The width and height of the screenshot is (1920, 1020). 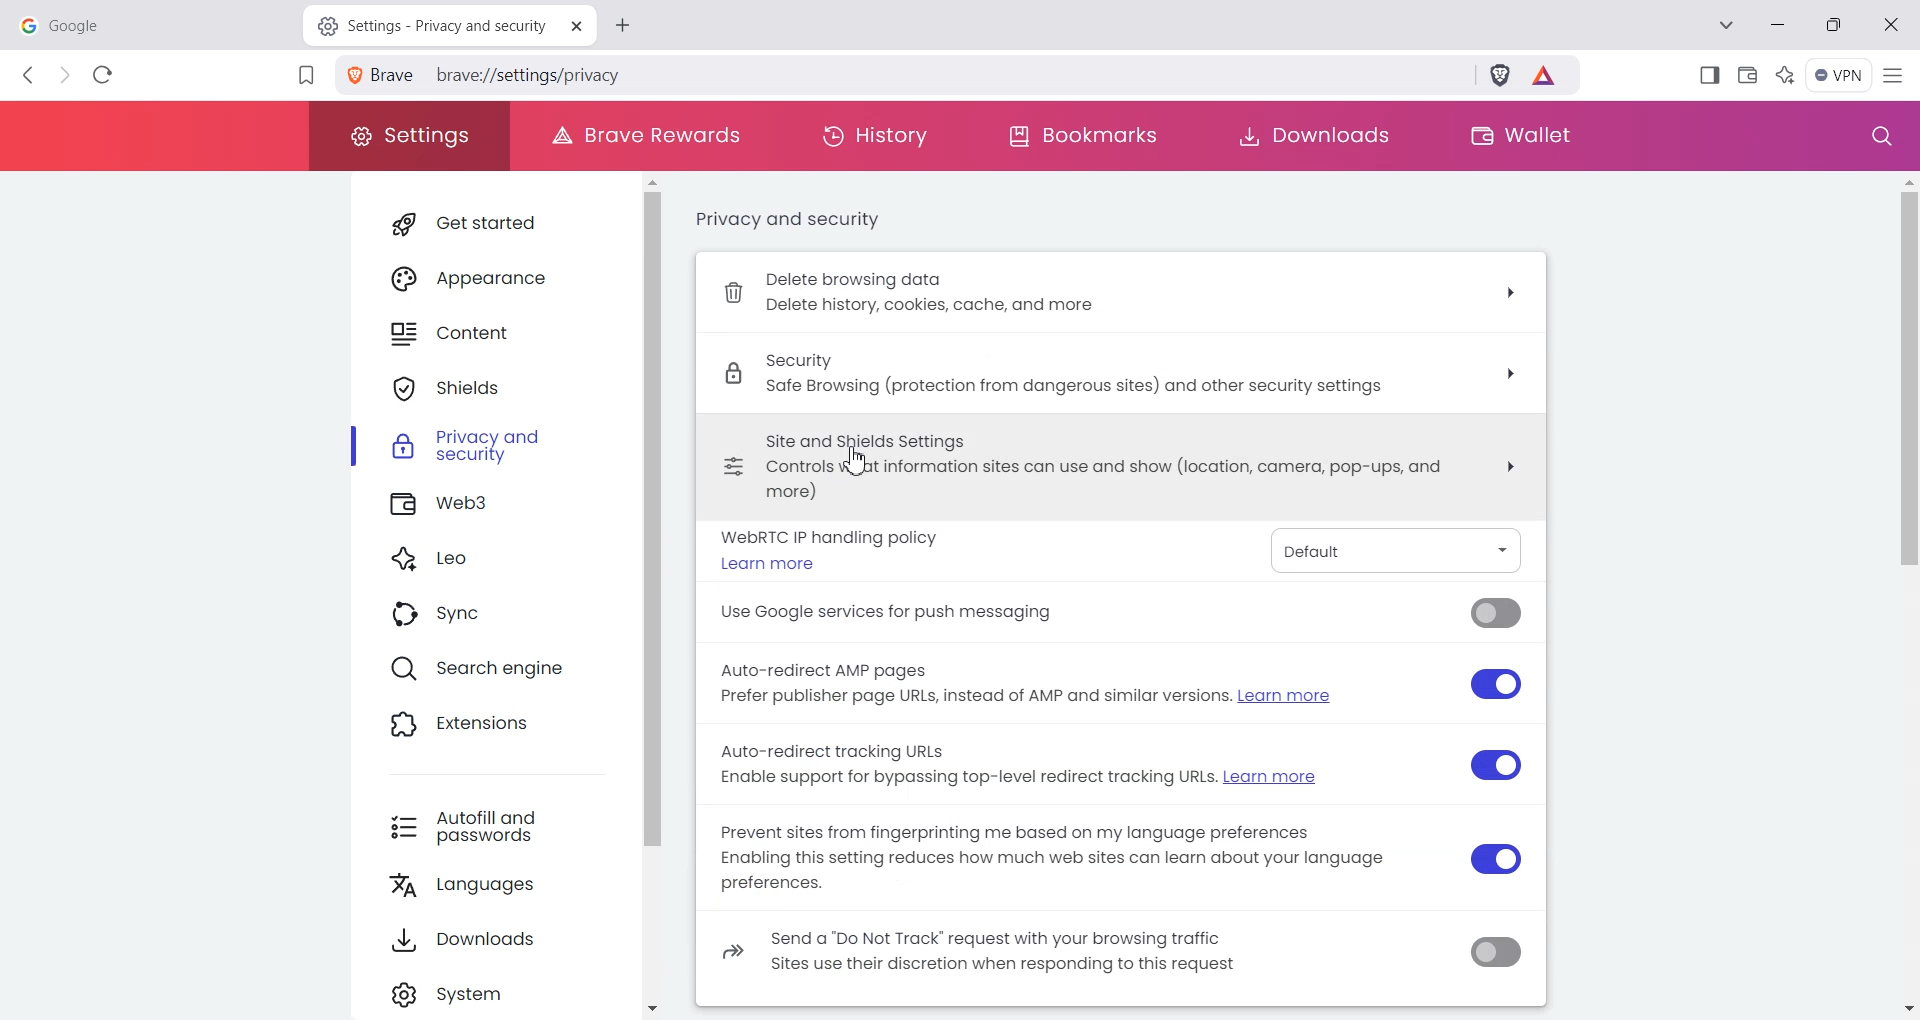 I want to click on View site information, so click(x=384, y=75).